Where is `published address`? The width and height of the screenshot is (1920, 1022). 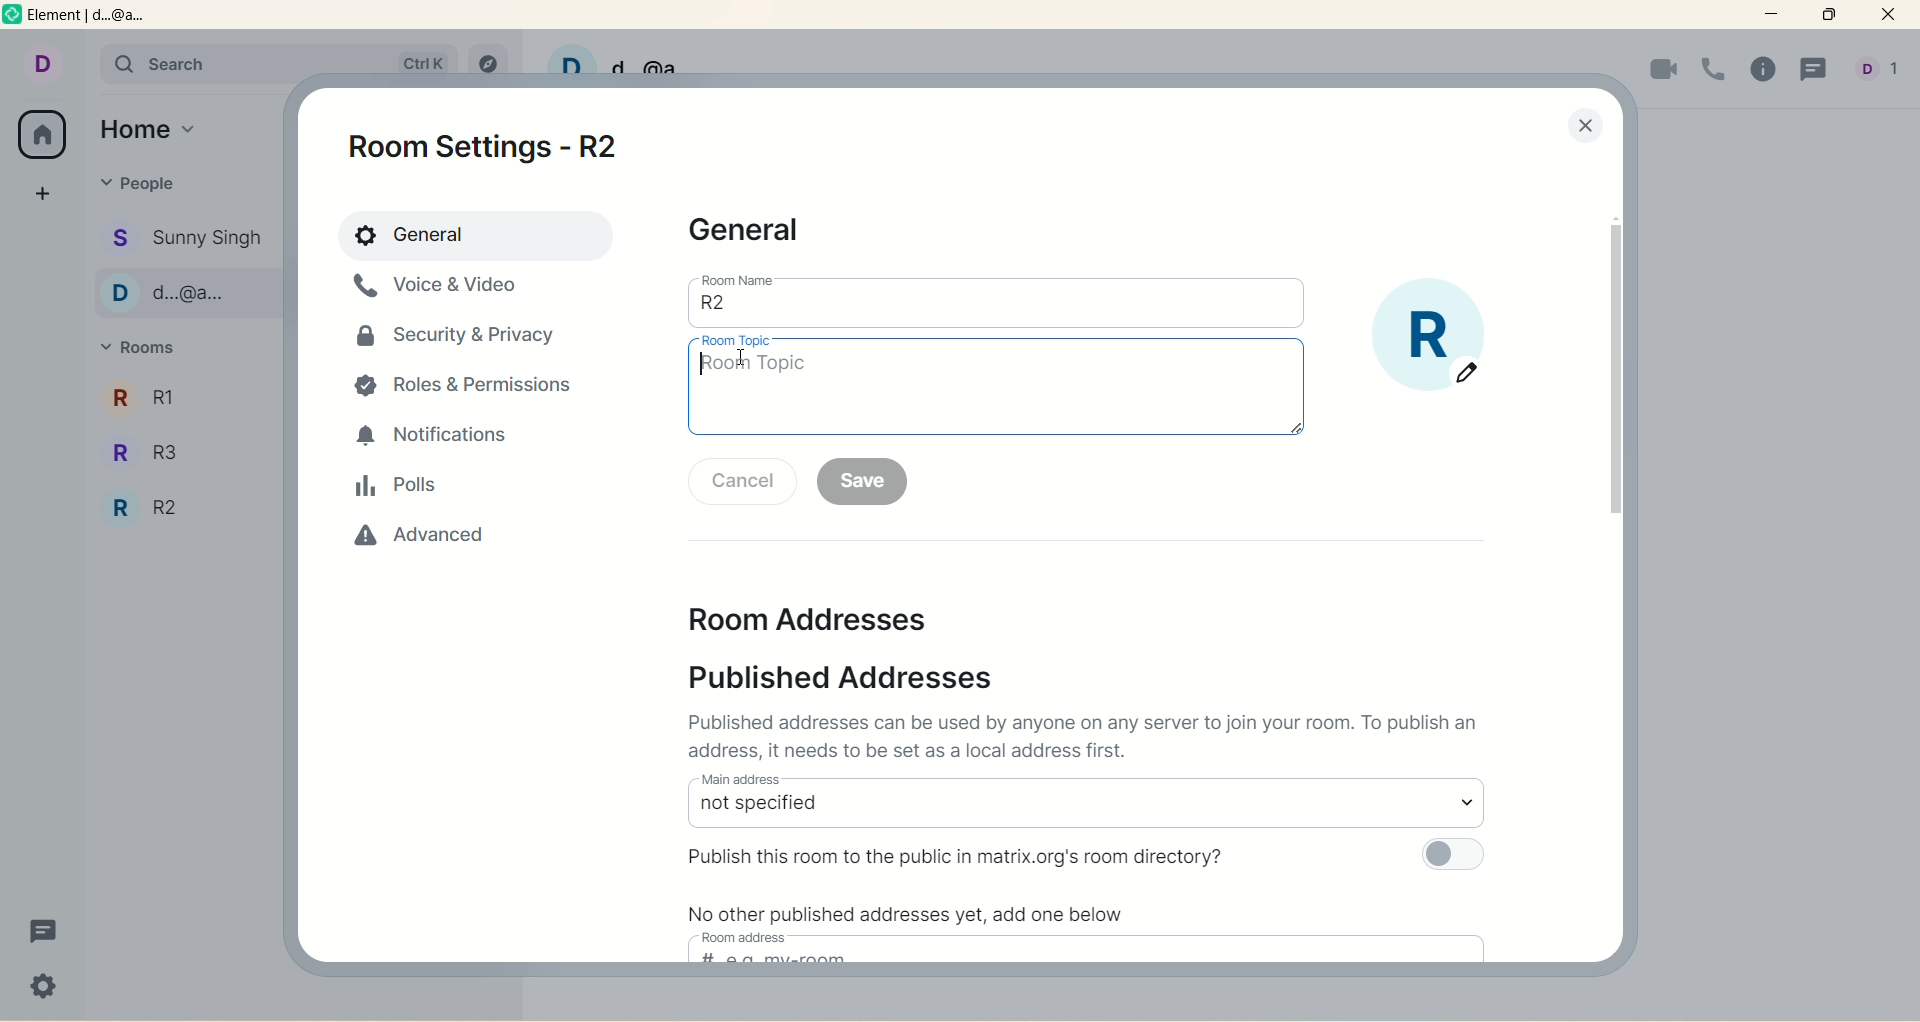
published address is located at coordinates (859, 677).